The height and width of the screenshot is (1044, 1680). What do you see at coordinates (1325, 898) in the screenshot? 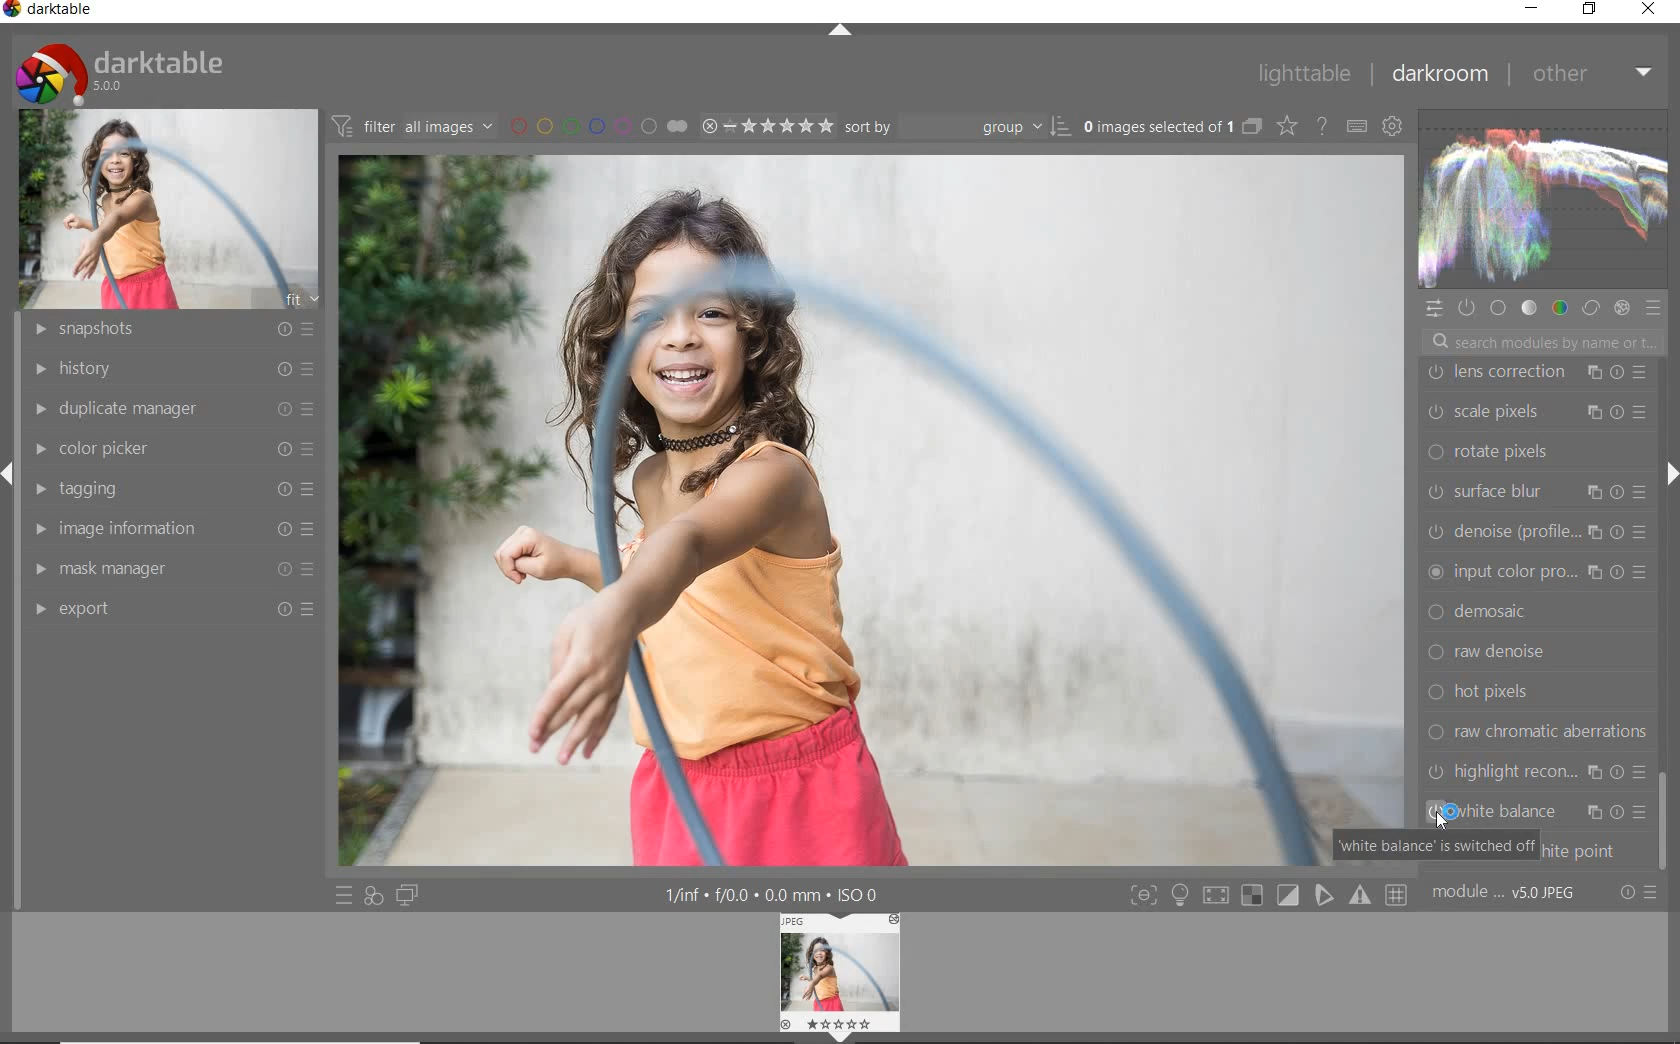
I see `toggle mode ` at bounding box center [1325, 898].